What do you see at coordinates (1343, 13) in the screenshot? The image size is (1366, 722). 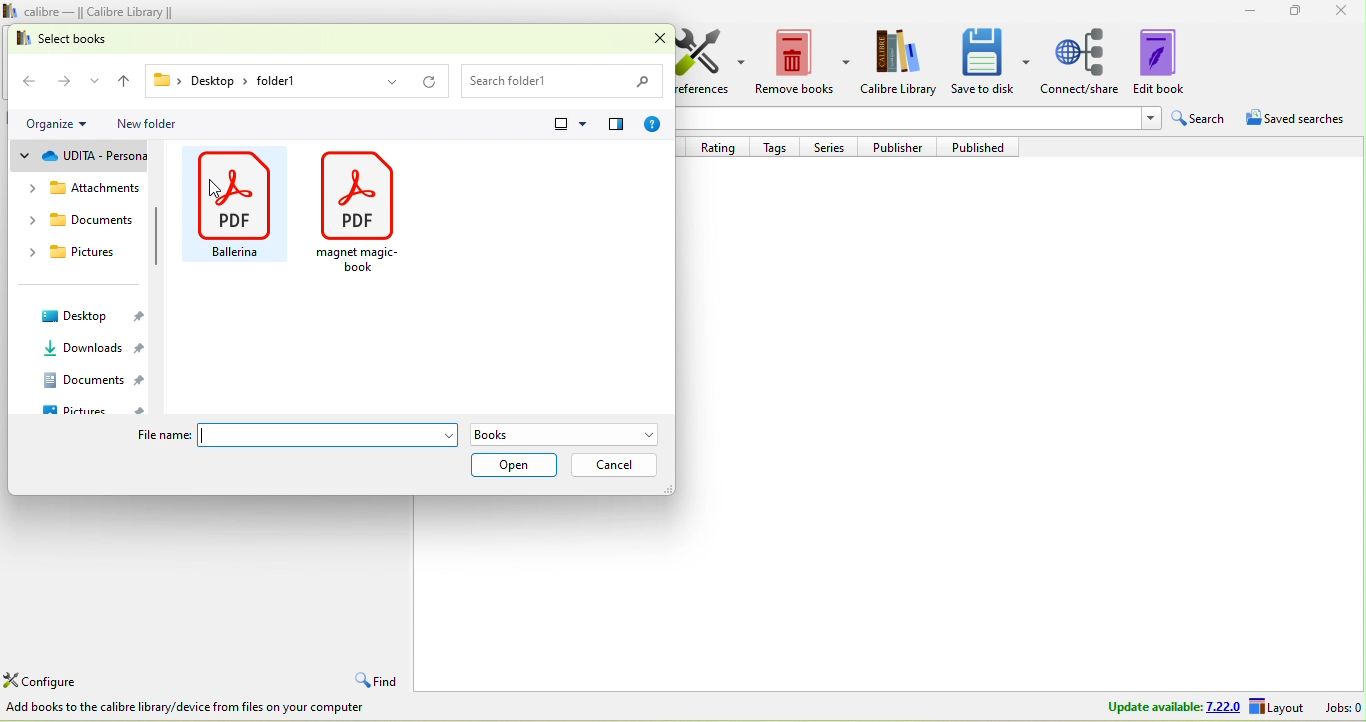 I see `close` at bounding box center [1343, 13].